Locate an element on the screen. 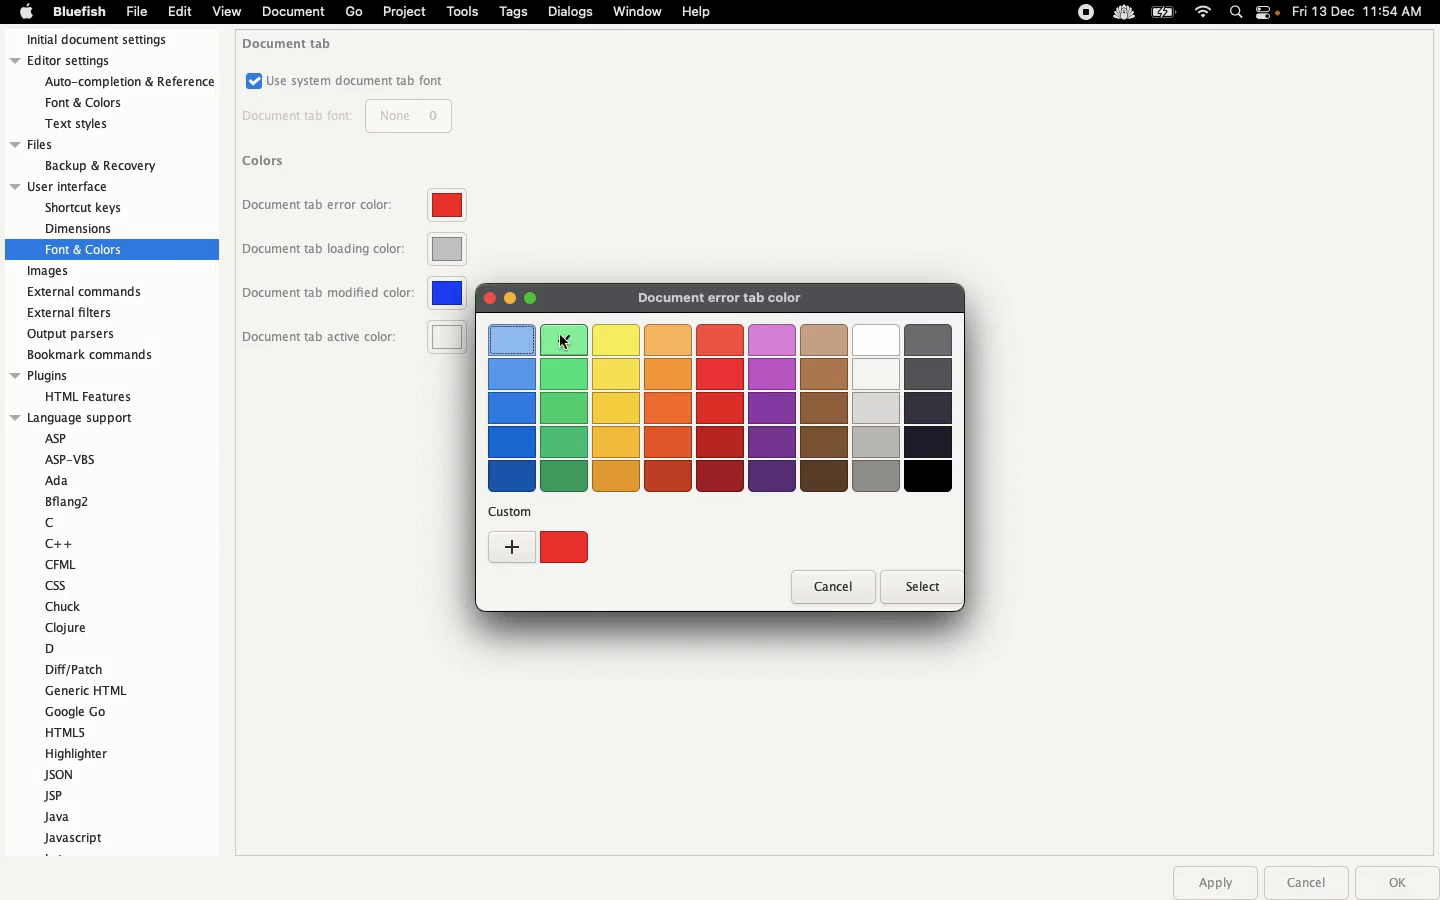 The height and width of the screenshot is (900, 1440). Language support is located at coordinates (97, 638).